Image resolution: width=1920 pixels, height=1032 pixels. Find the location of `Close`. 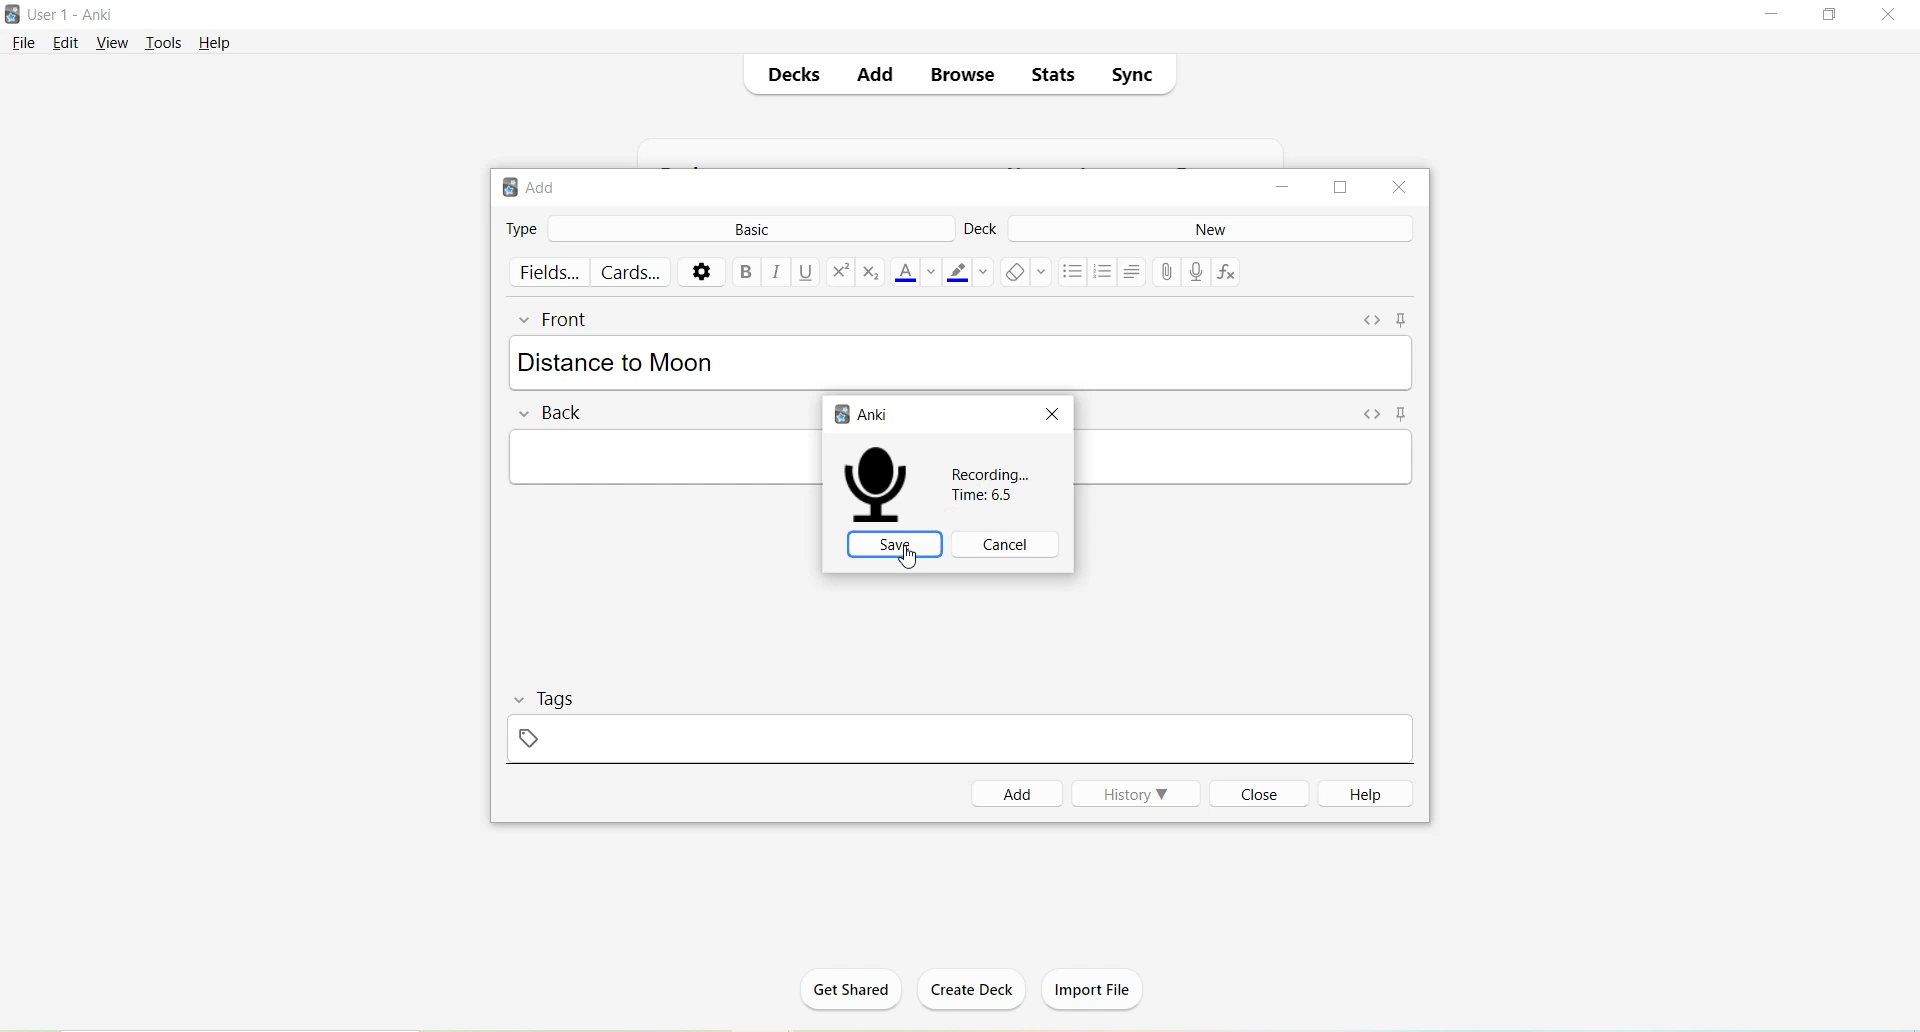

Close is located at coordinates (1888, 15).